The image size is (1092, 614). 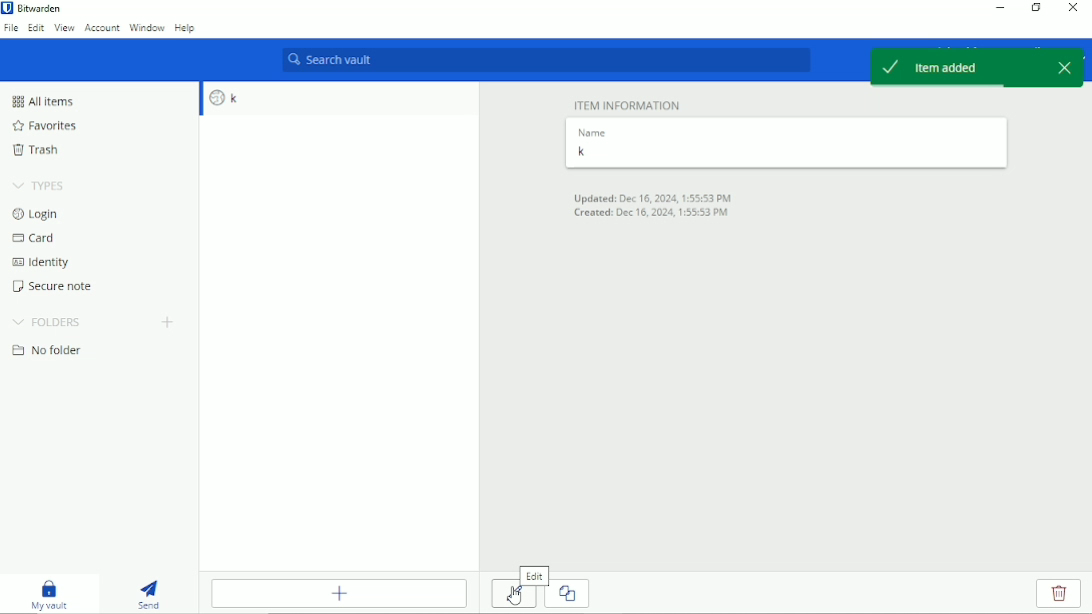 I want to click on Edit, so click(x=534, y=576).